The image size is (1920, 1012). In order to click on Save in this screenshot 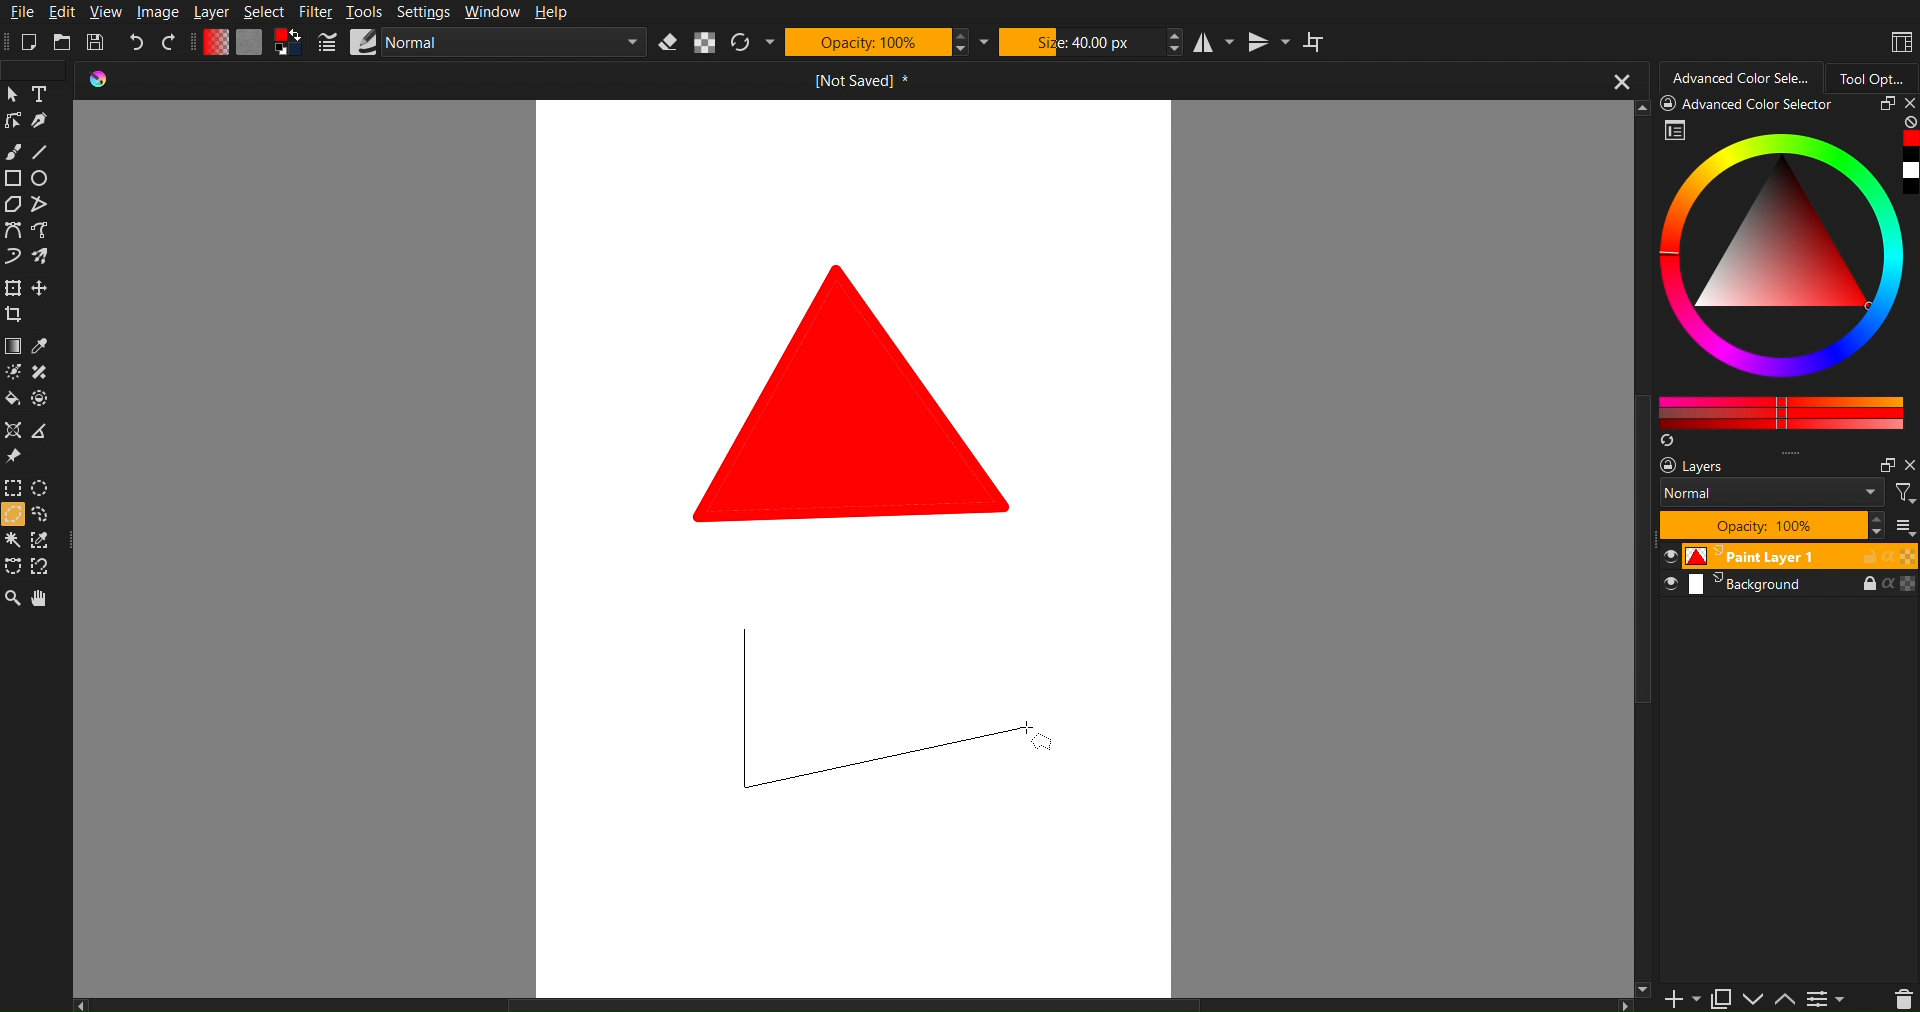, I will do `click(97, 42)`.